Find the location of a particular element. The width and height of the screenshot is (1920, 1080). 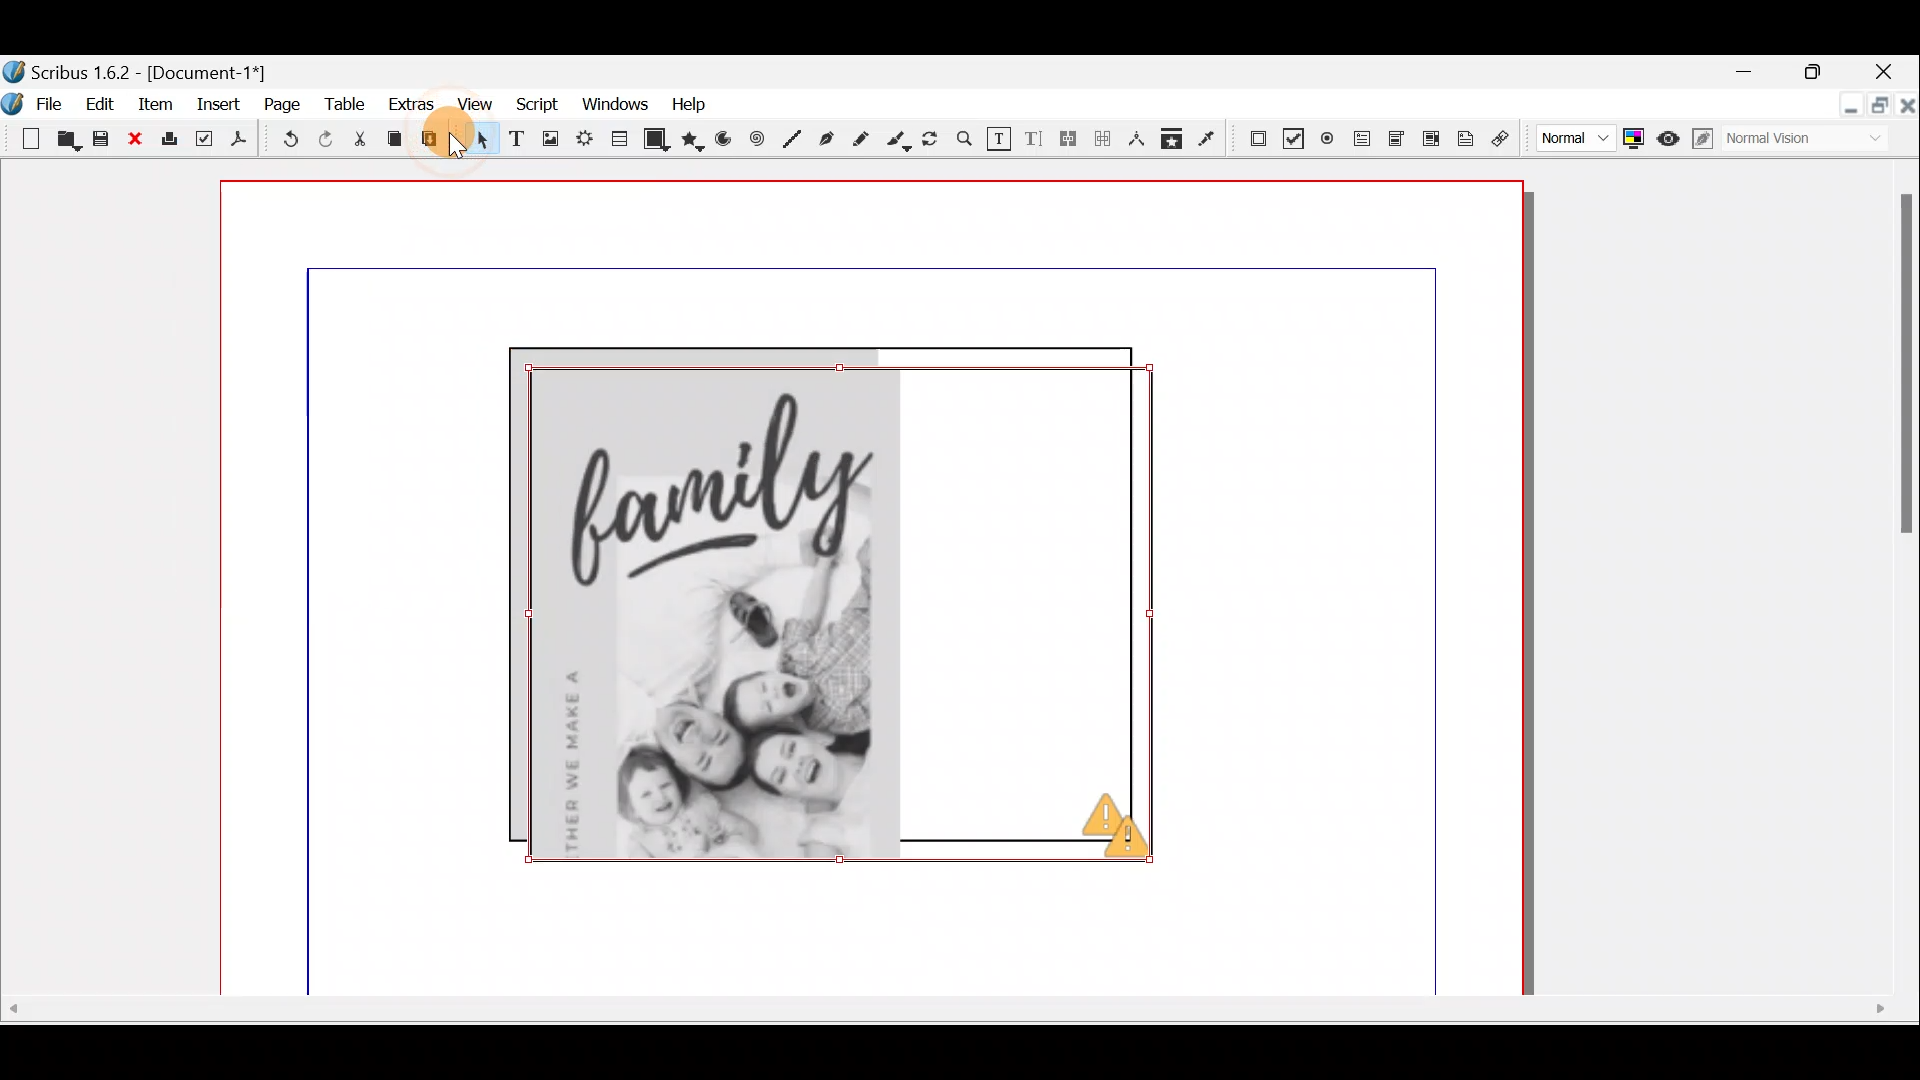

PDF radio button is located at coordinates (1327, 137).